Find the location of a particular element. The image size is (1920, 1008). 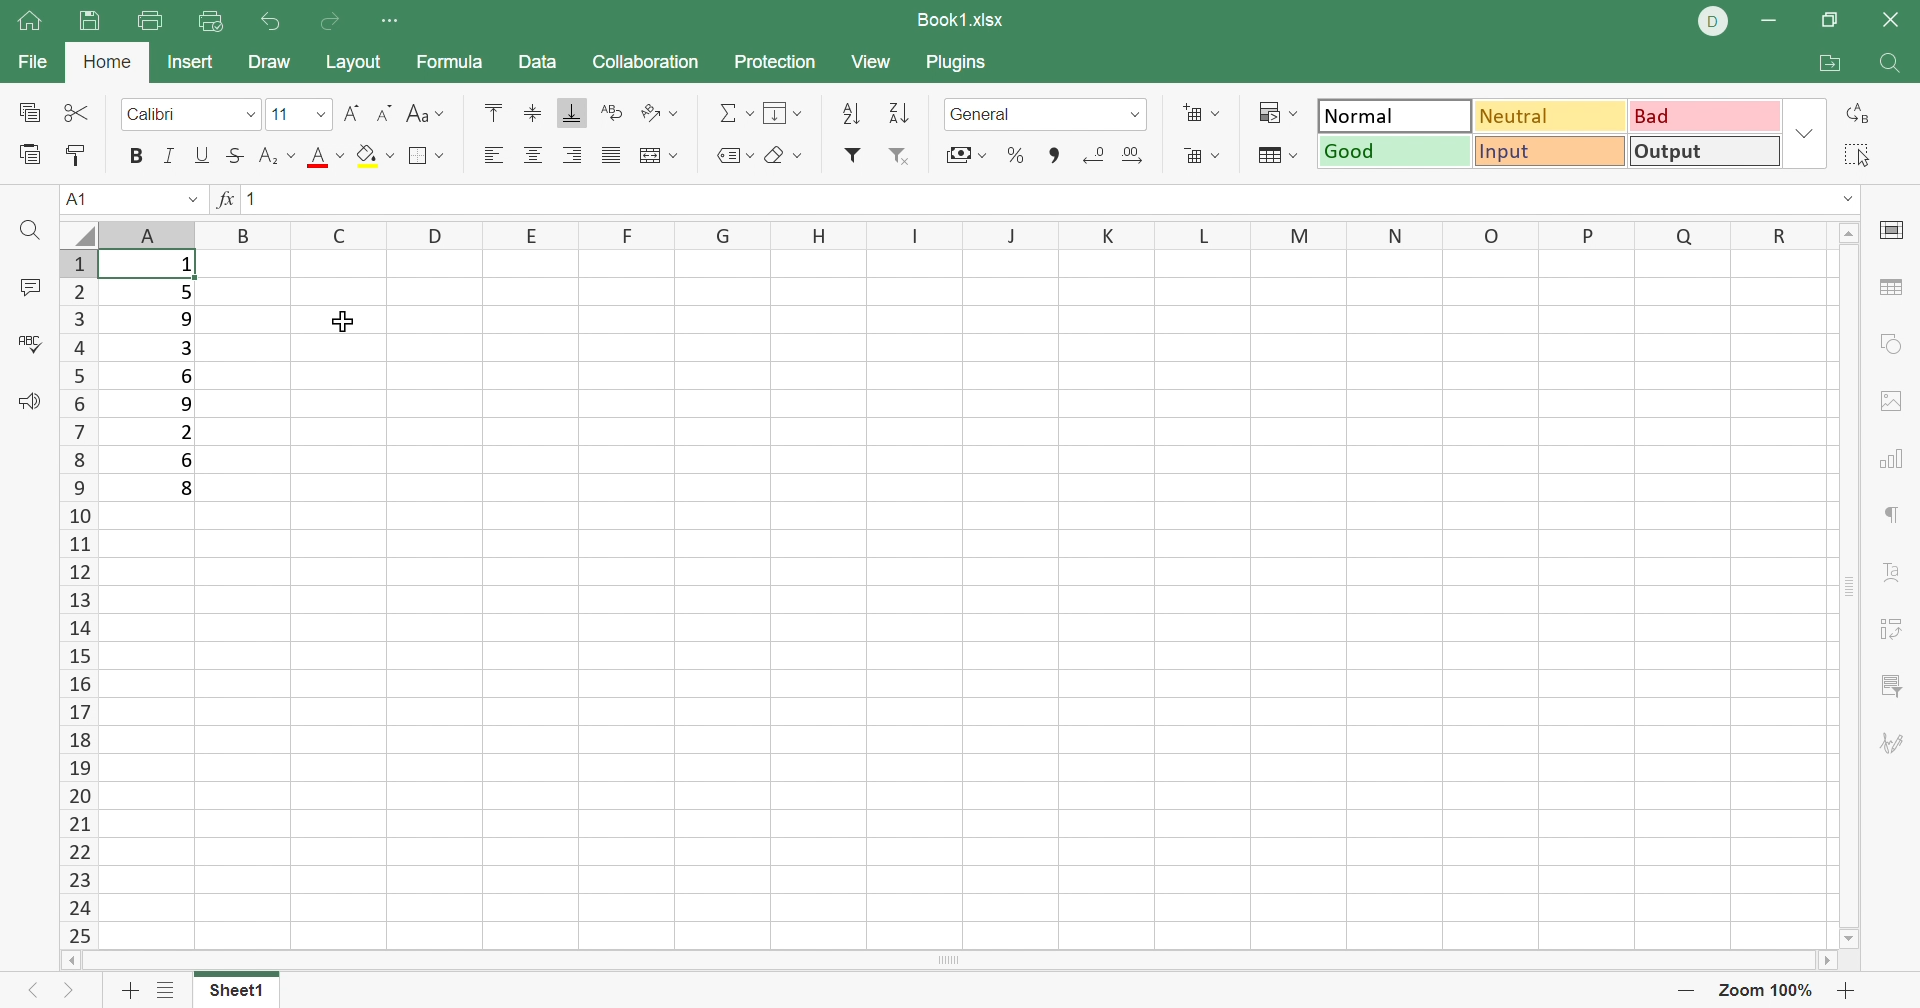

Justified is located at coordinates (611, 155).